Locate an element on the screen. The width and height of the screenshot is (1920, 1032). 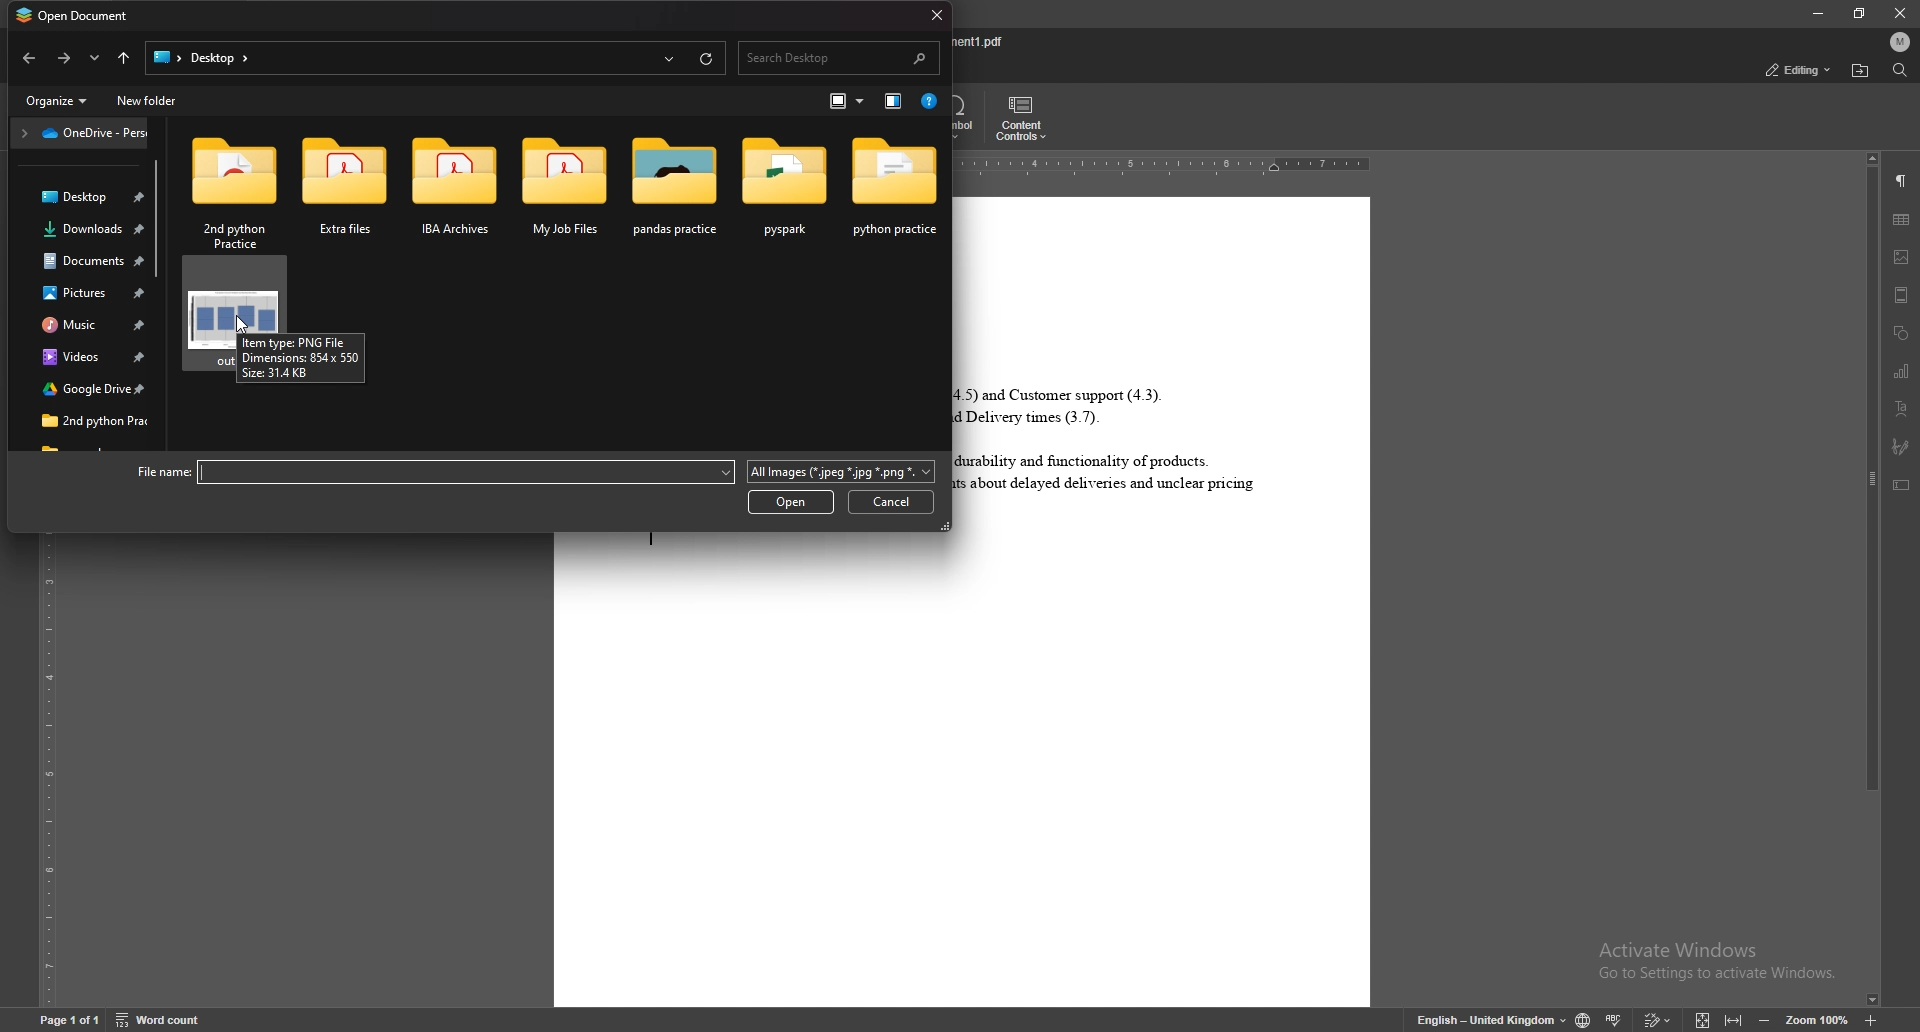
cursor description is located at coordinates (298, 357).